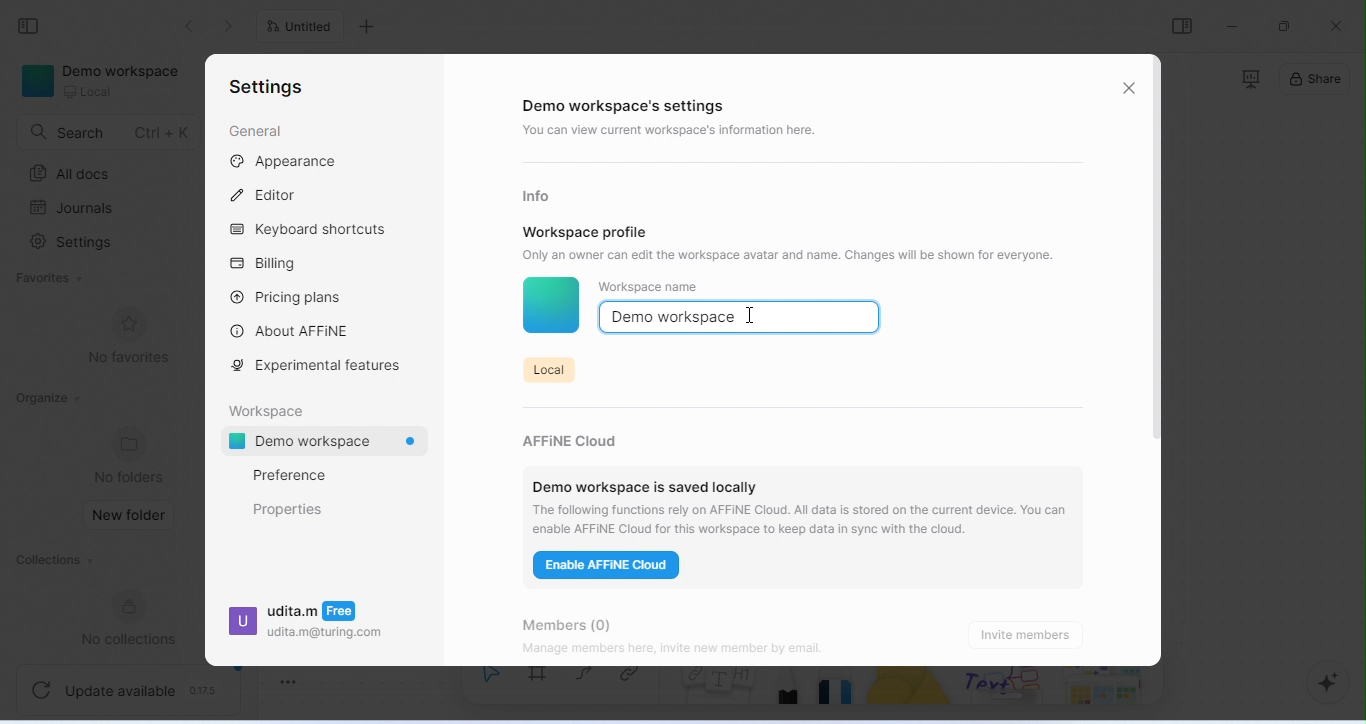 The width and height of the screenshot is (1366, 724). Describe the element at coordinates (289, 678) in the screenshot. I see `toggle zoom` at that location.